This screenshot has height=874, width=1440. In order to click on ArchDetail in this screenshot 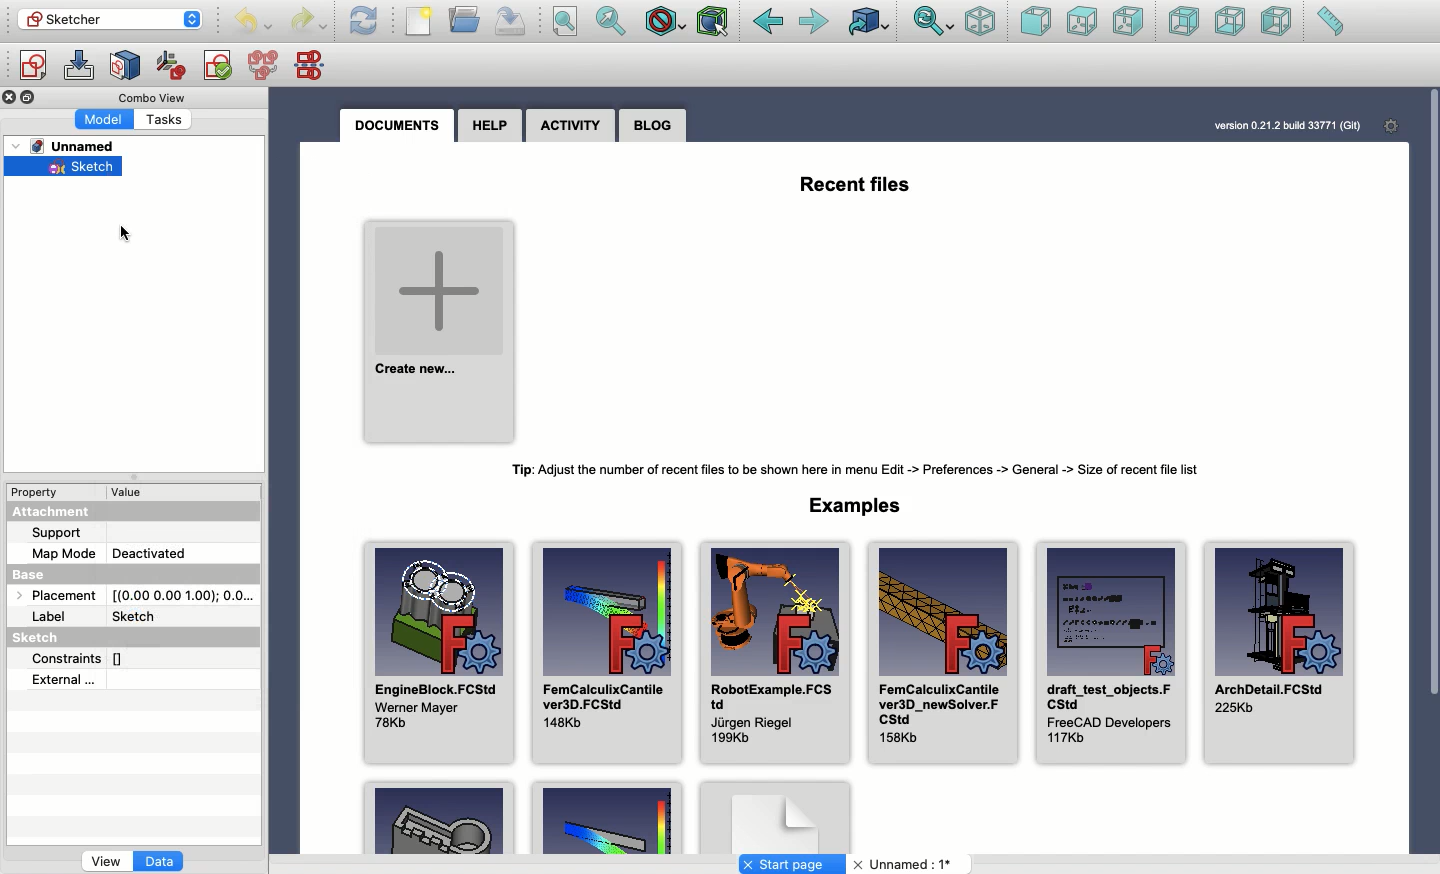, I will do `click(1280, 656)`.